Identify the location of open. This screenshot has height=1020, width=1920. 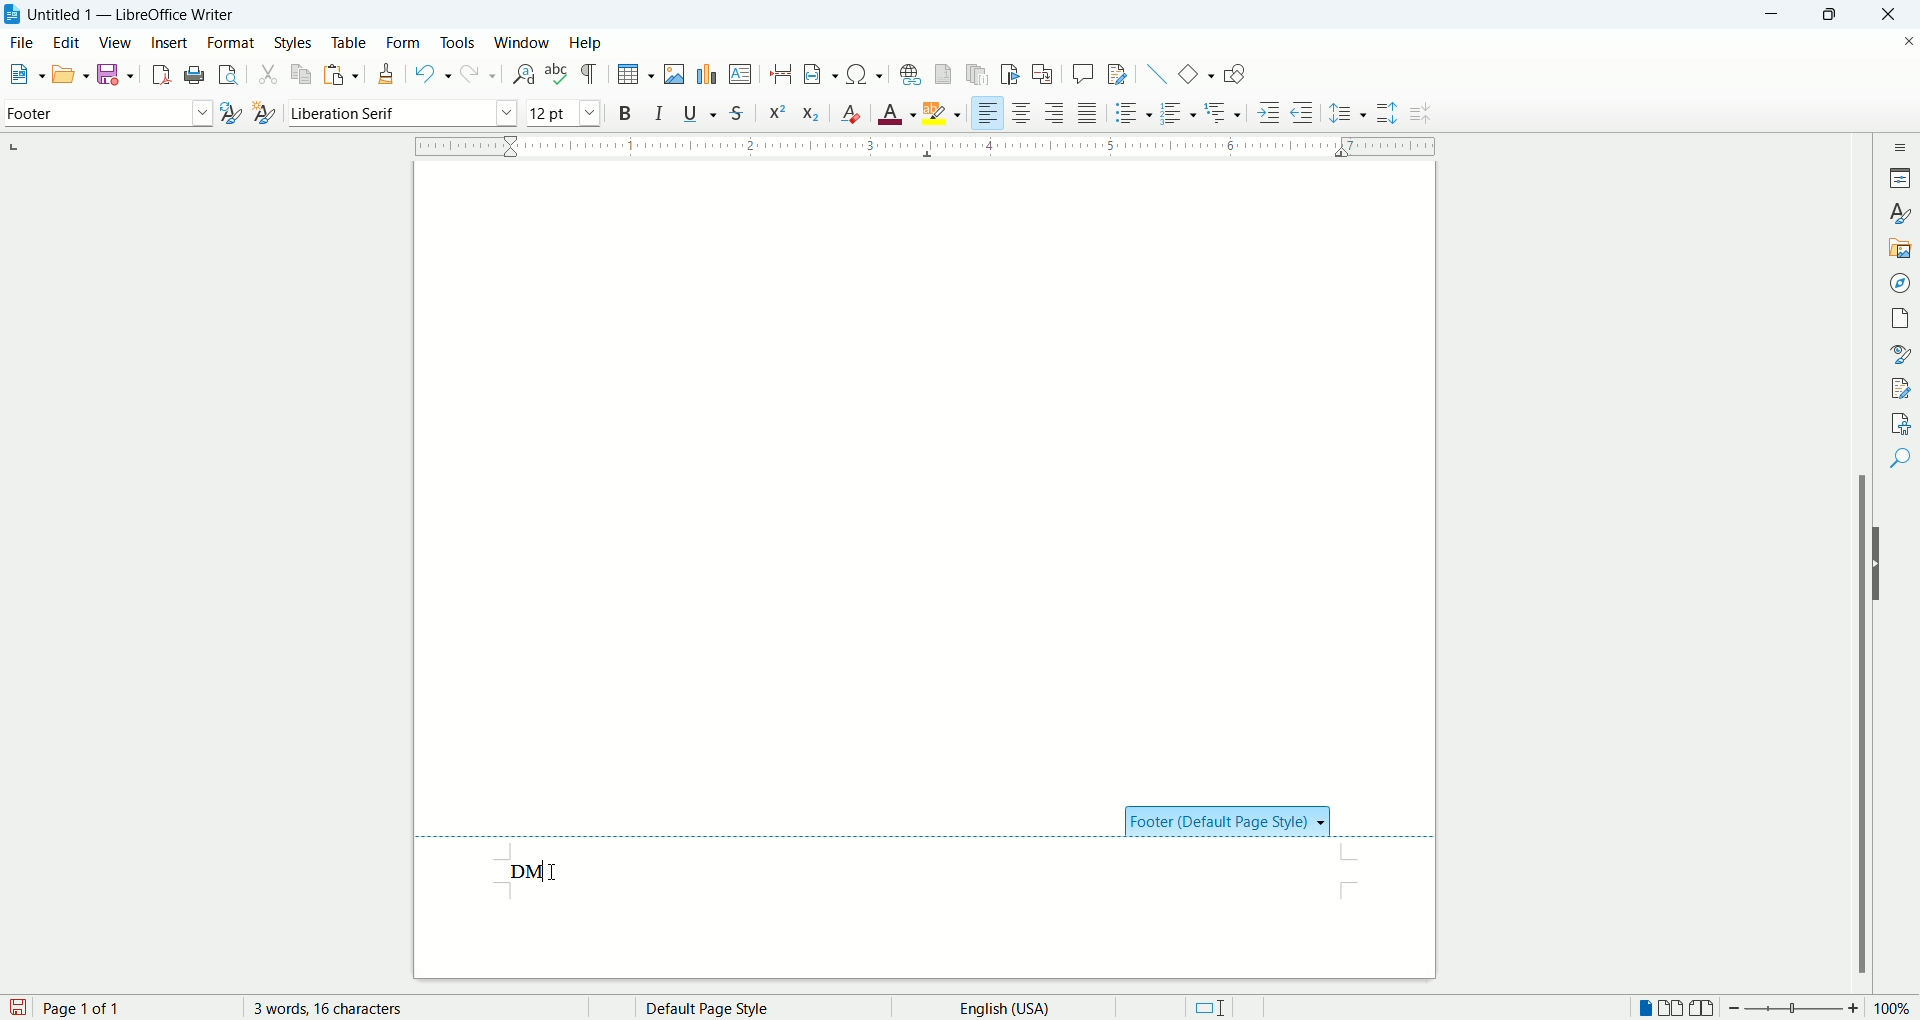
(69, 73).